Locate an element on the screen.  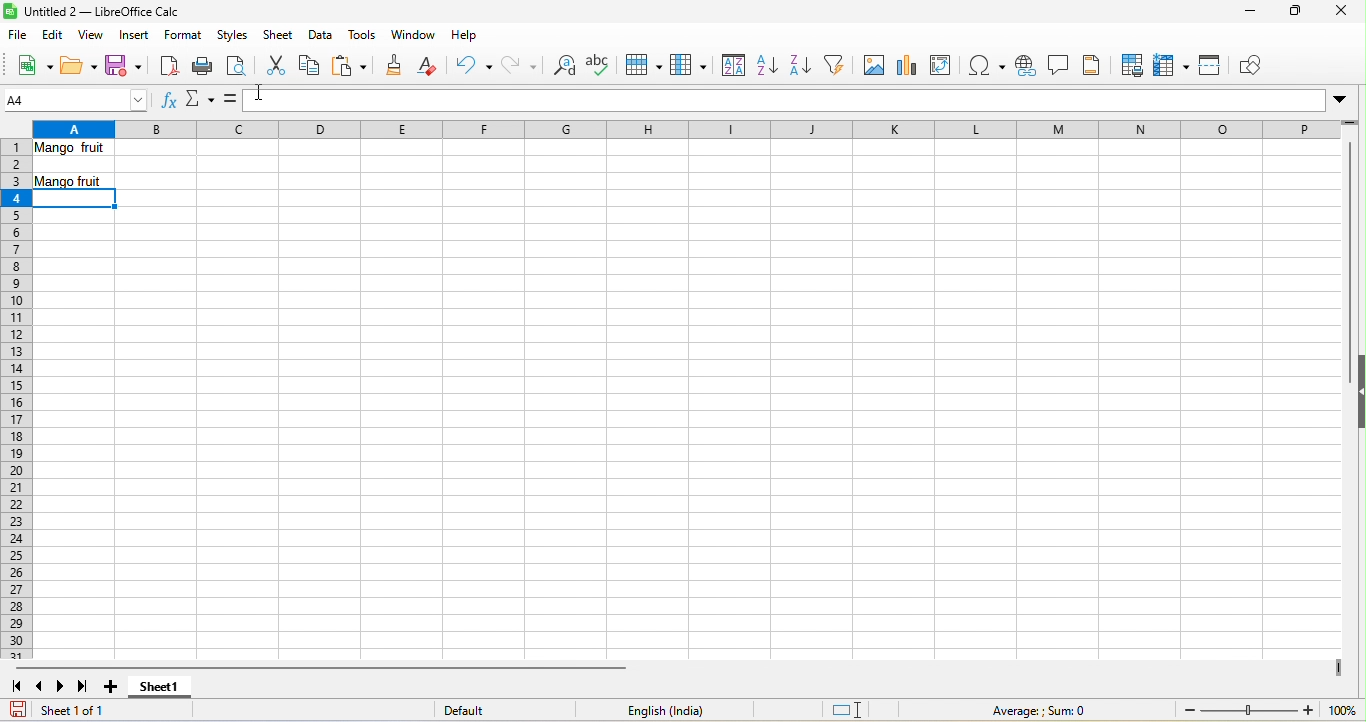
tools is located at coordinates (364, 35).